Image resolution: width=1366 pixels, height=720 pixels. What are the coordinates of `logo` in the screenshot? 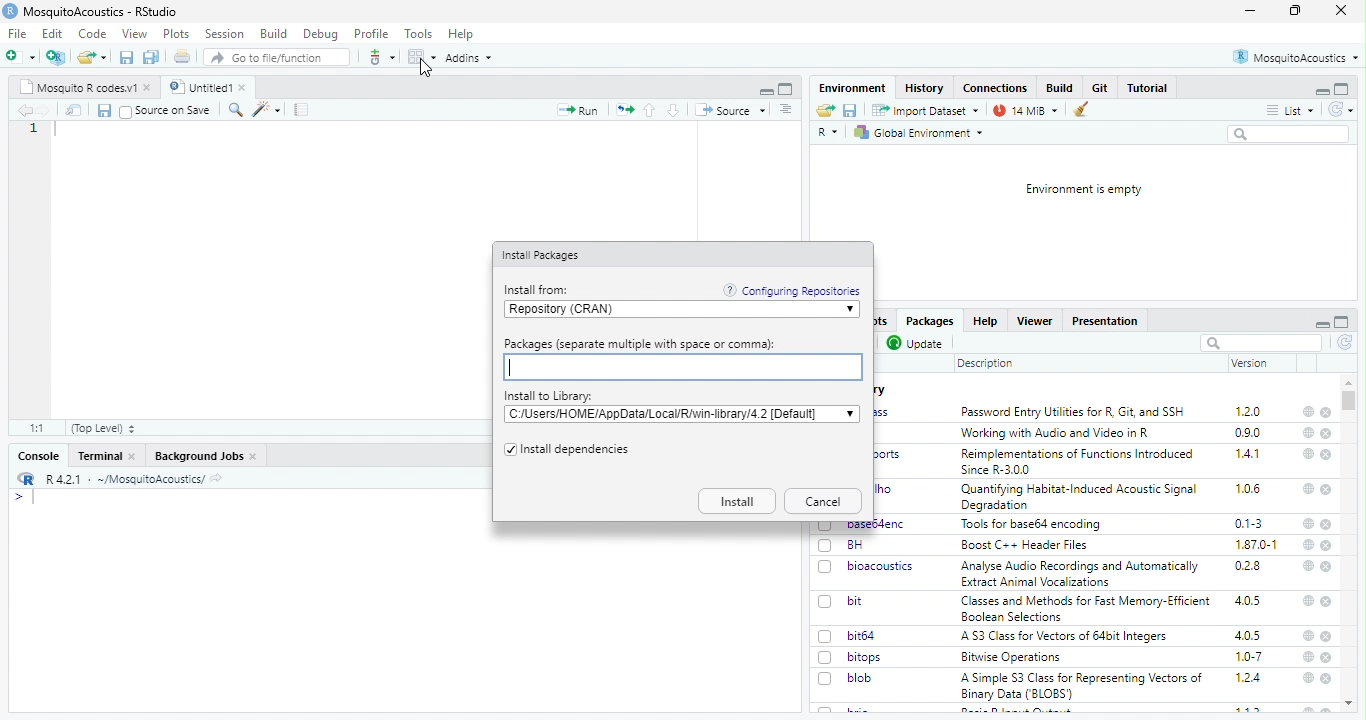 It's located at (10, 11).